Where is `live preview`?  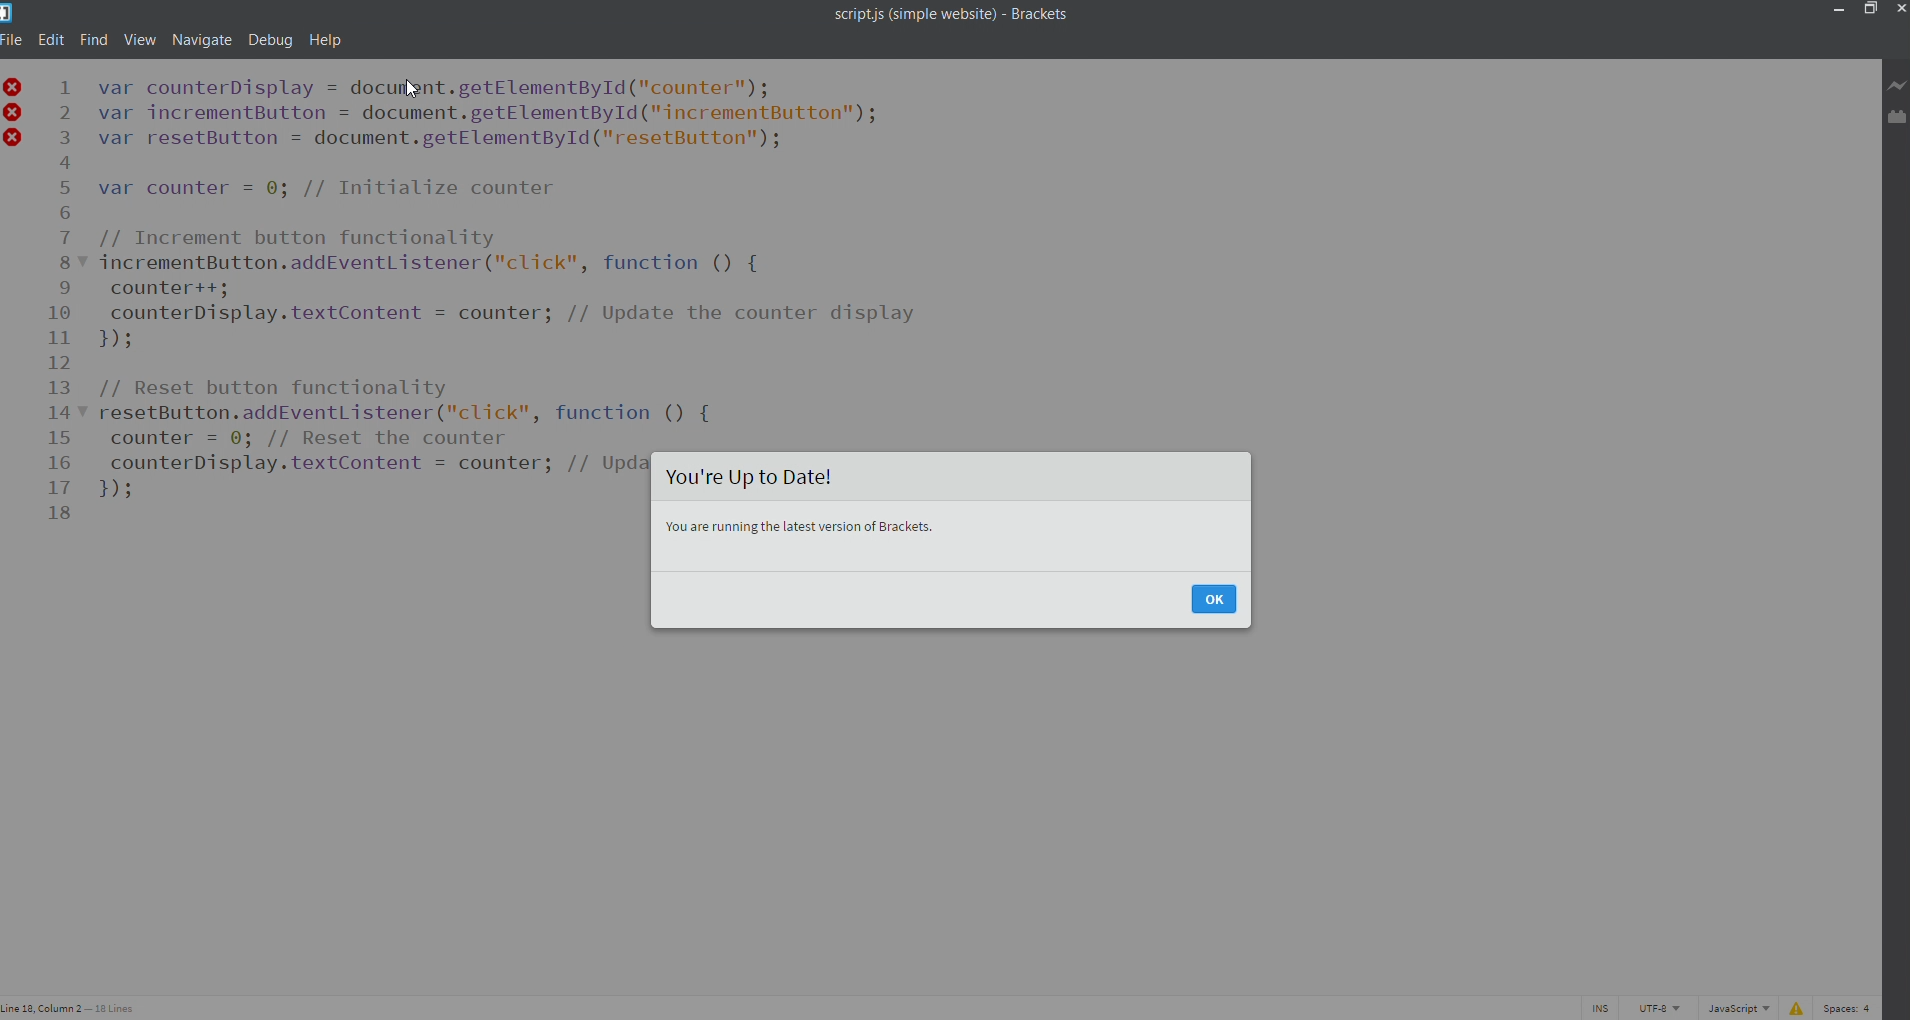 live preview is located at coordinates (1898, 84).